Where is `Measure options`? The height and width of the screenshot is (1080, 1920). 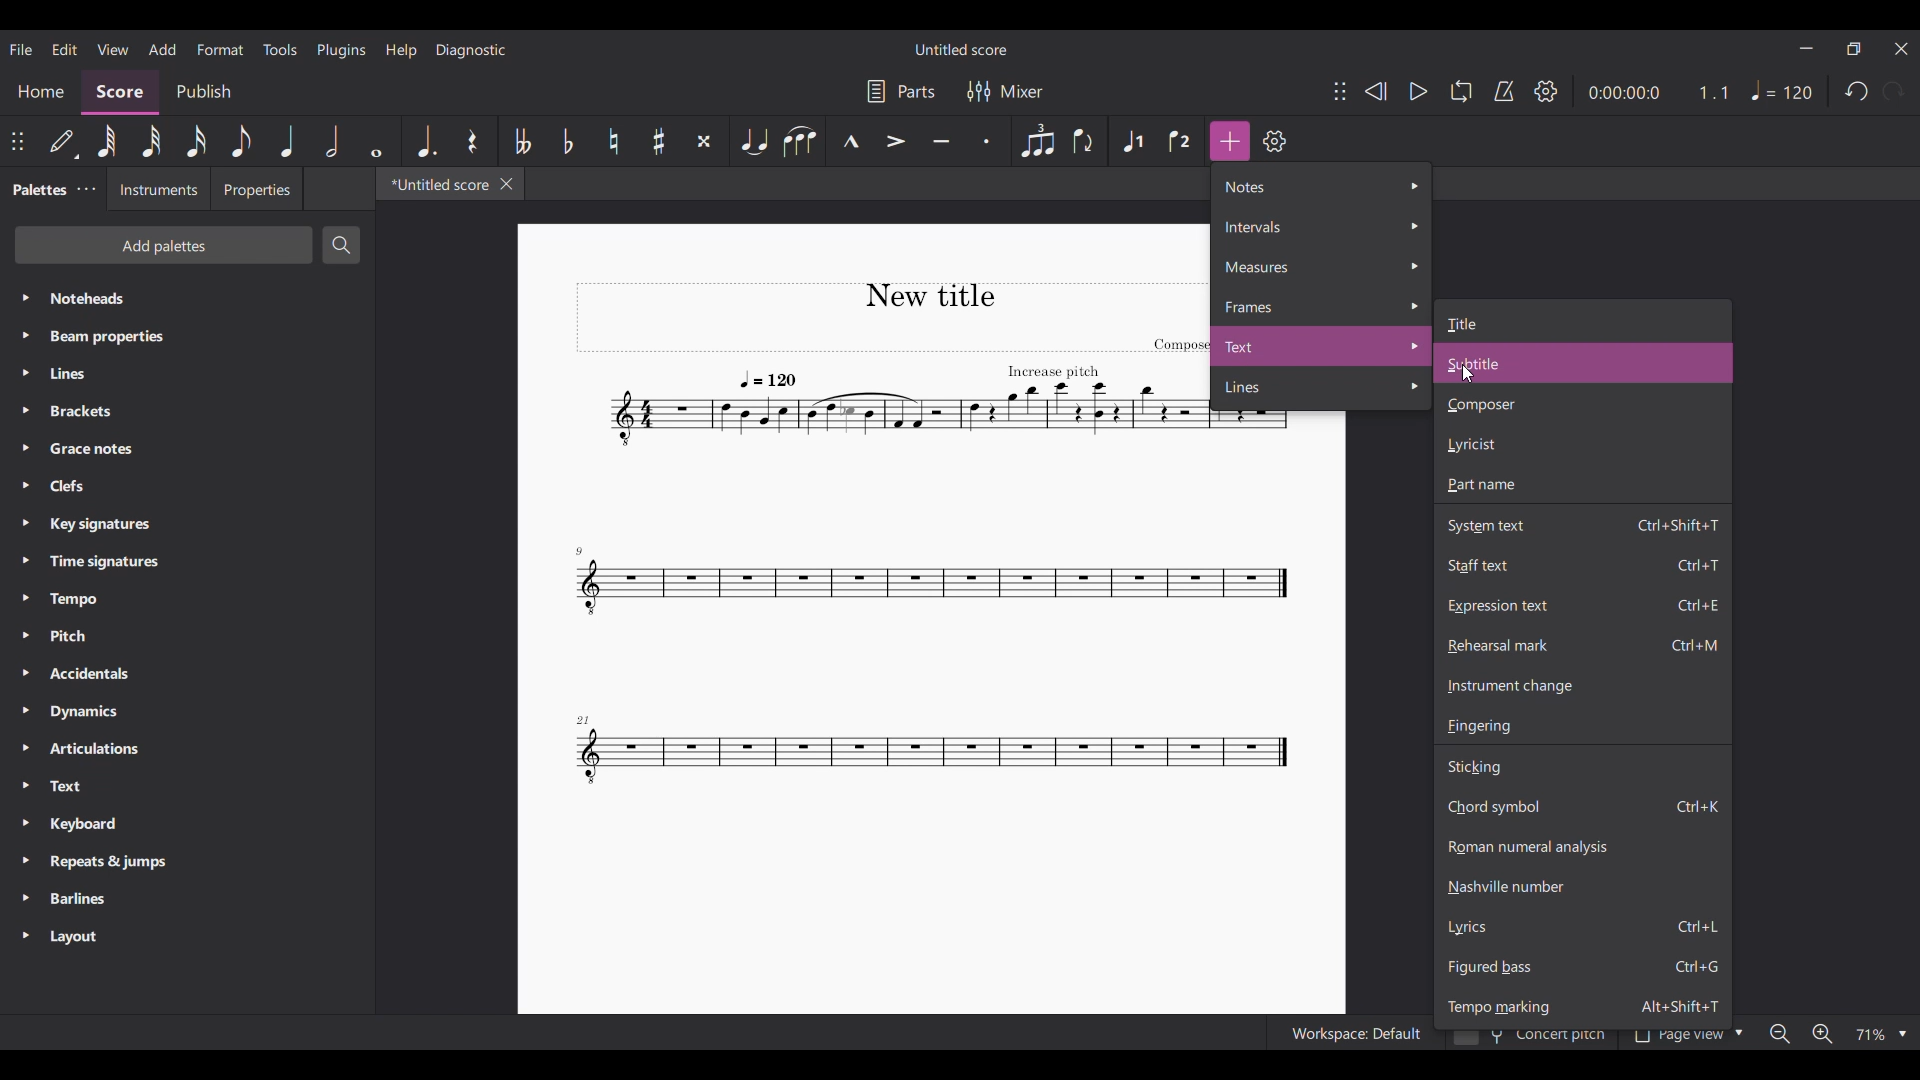
Measure options is located at coordinates (1321, 266).